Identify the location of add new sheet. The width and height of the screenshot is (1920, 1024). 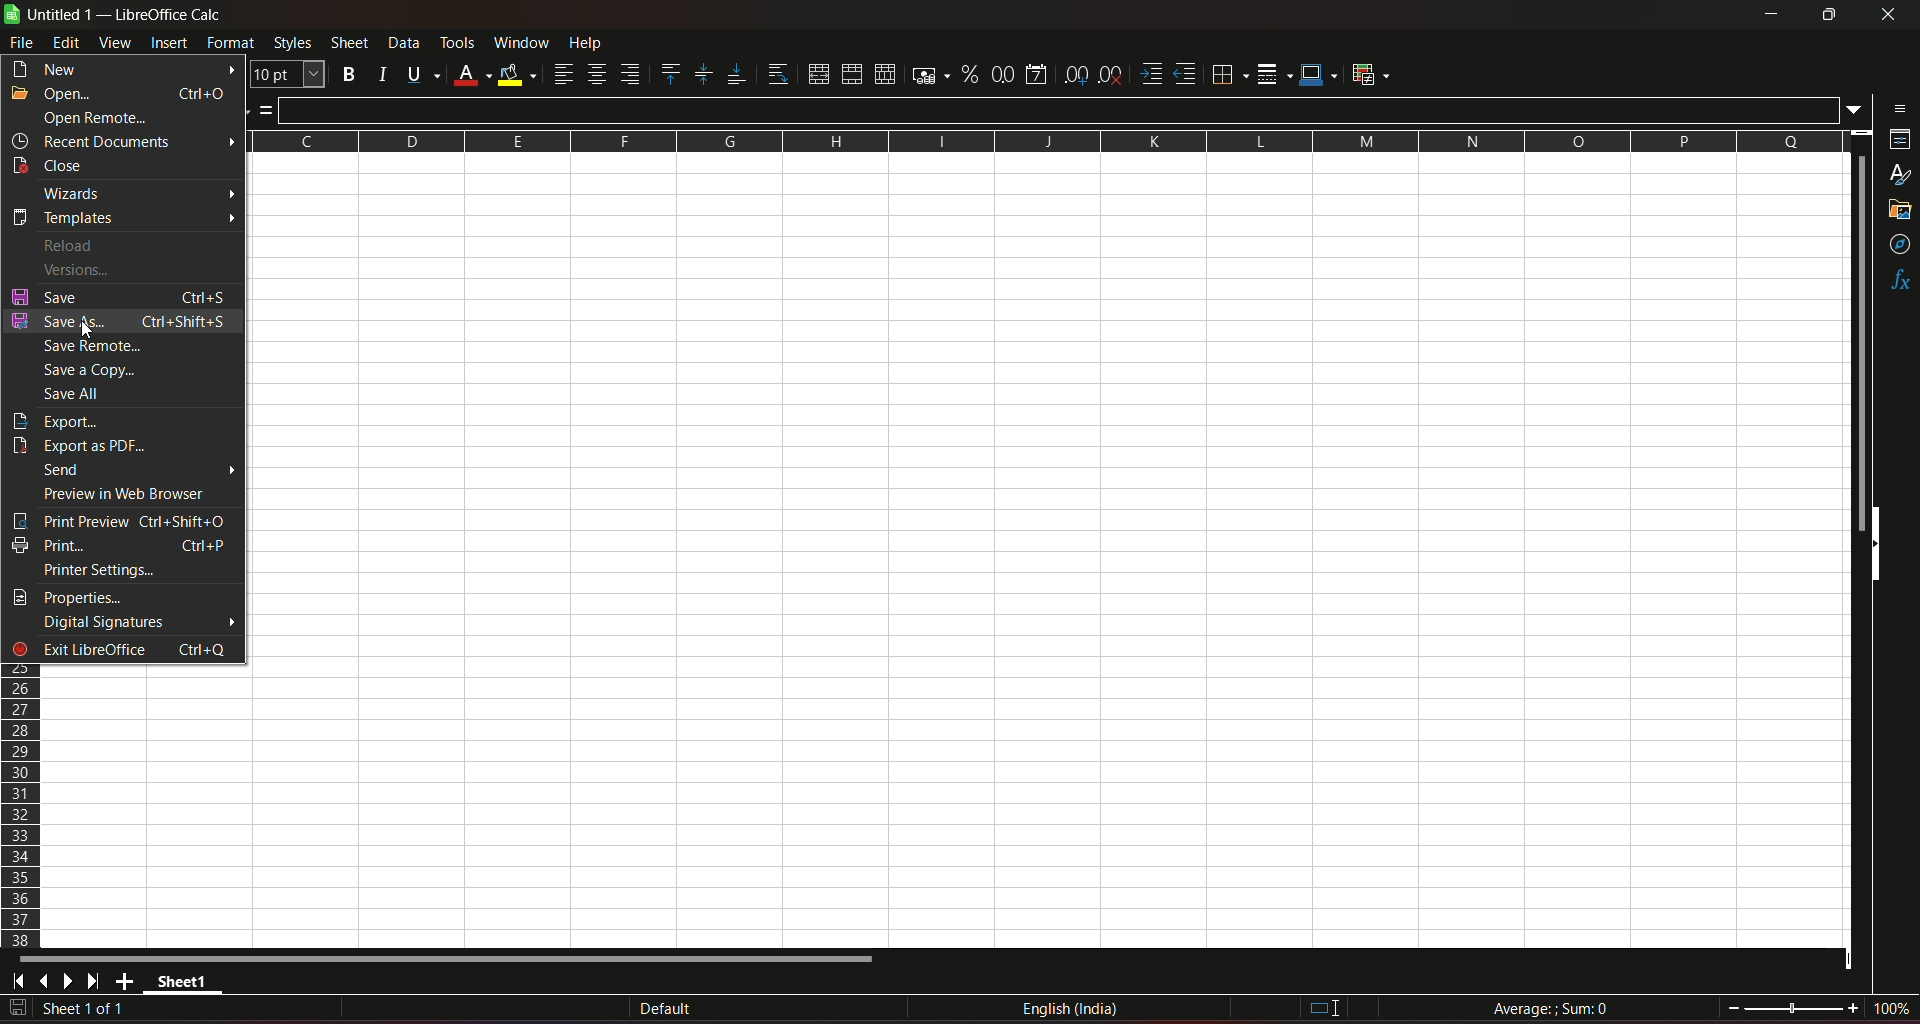
(125, 981).